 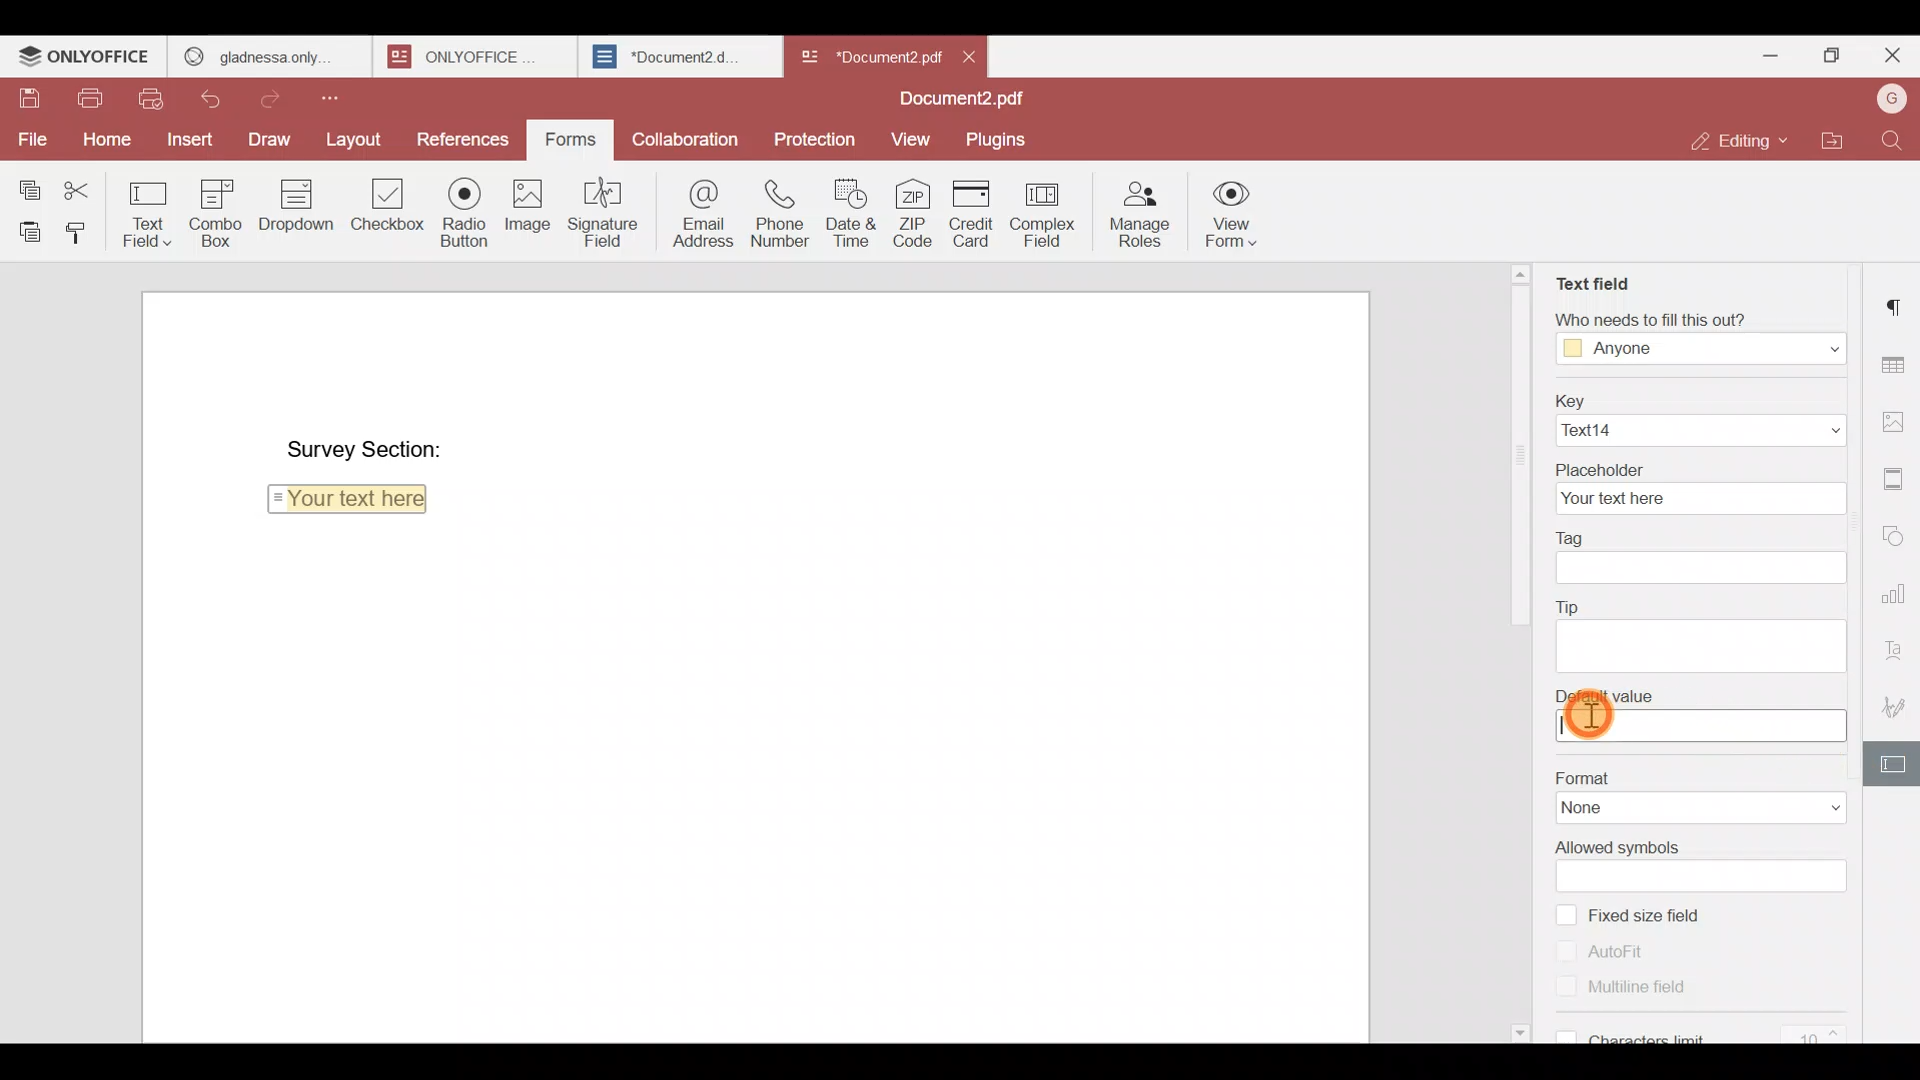 What do you see at coordinates (31, 139) in the screenshot?
I see `File` at bounding box center [31, 139].